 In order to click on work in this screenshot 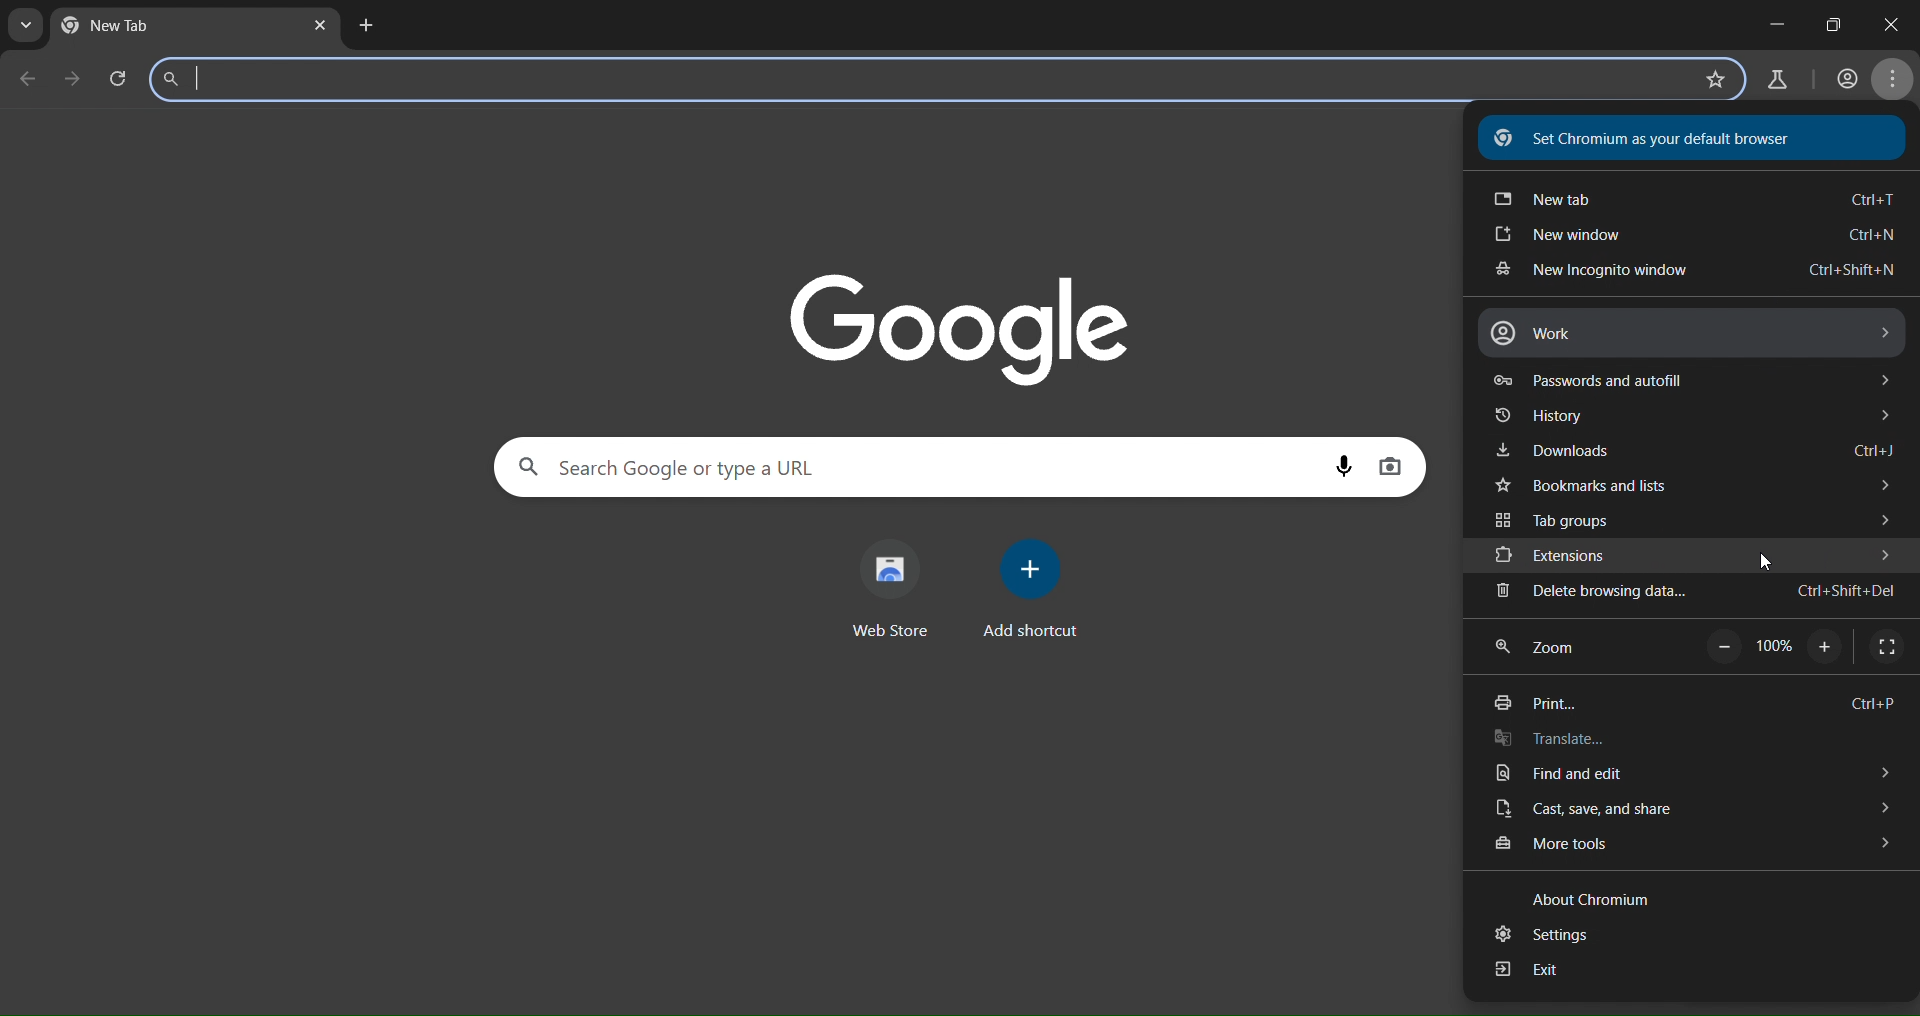, I will do `click(1693, 335)`.